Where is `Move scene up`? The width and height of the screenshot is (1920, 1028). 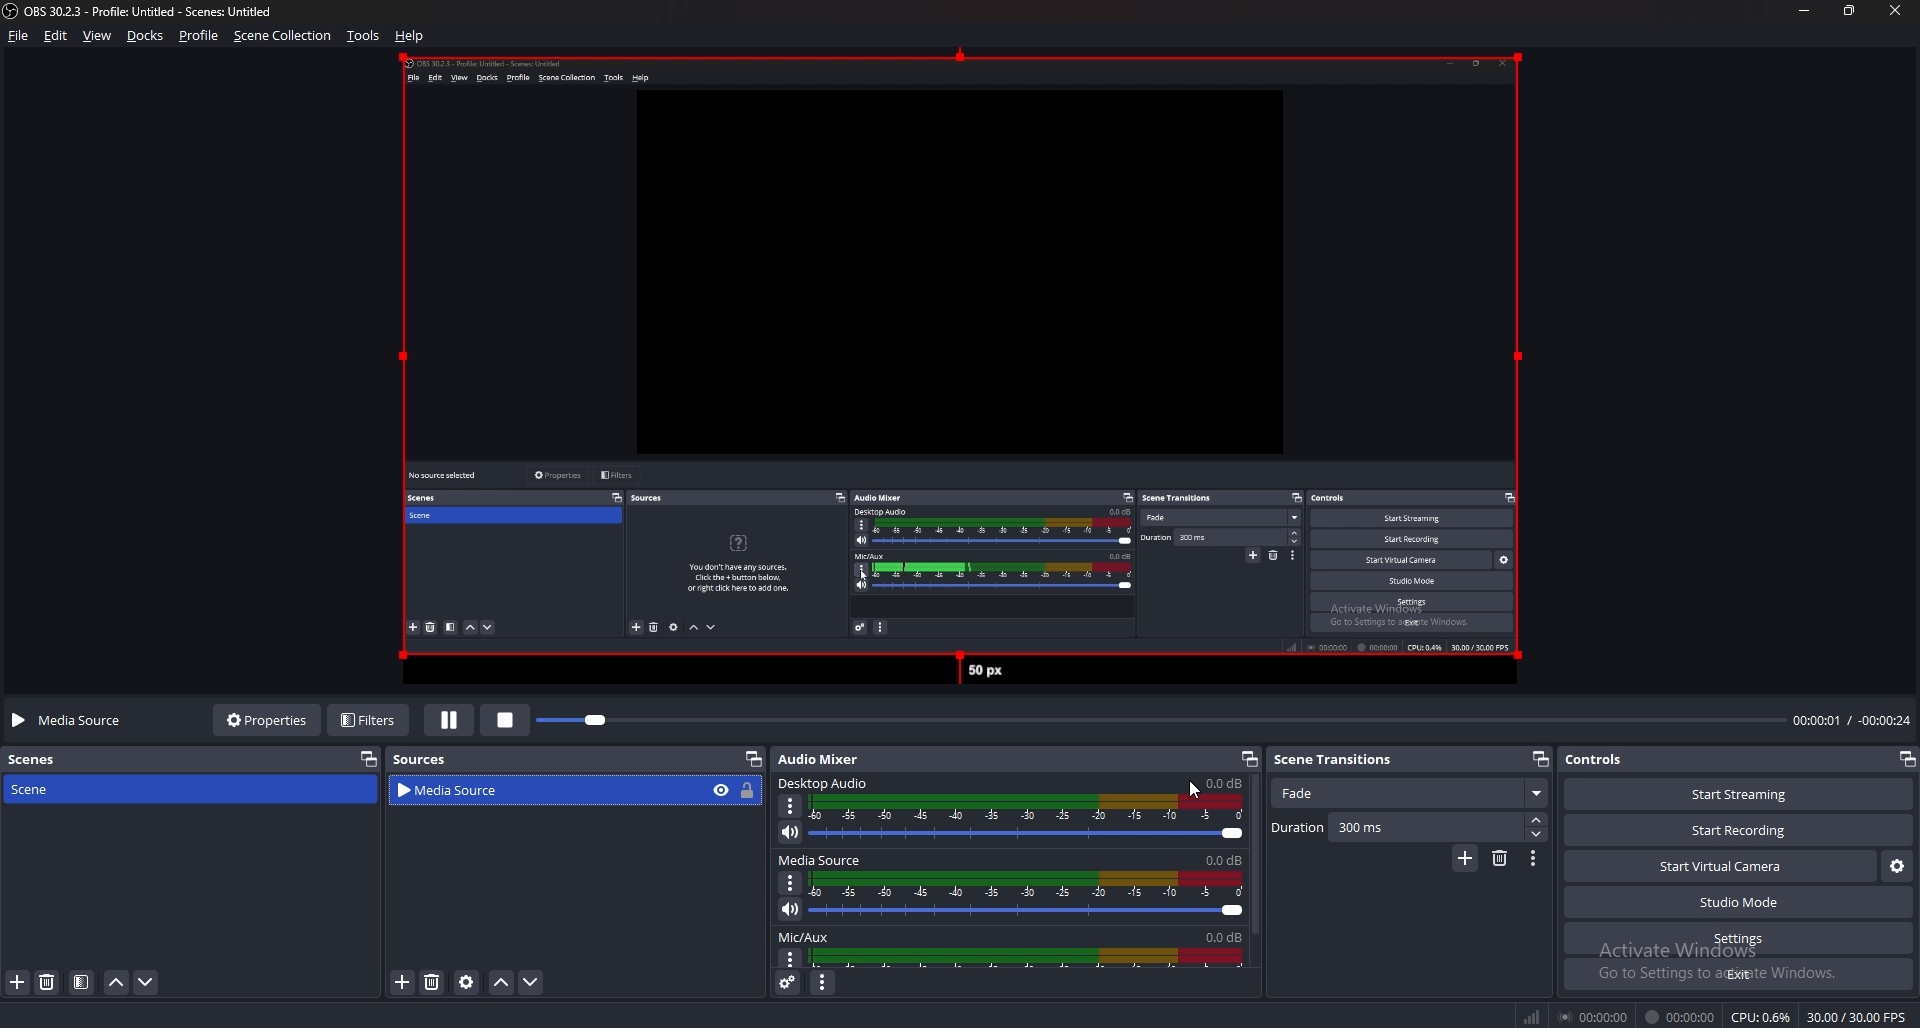
Move scene up is located at coordinates (116, 985).